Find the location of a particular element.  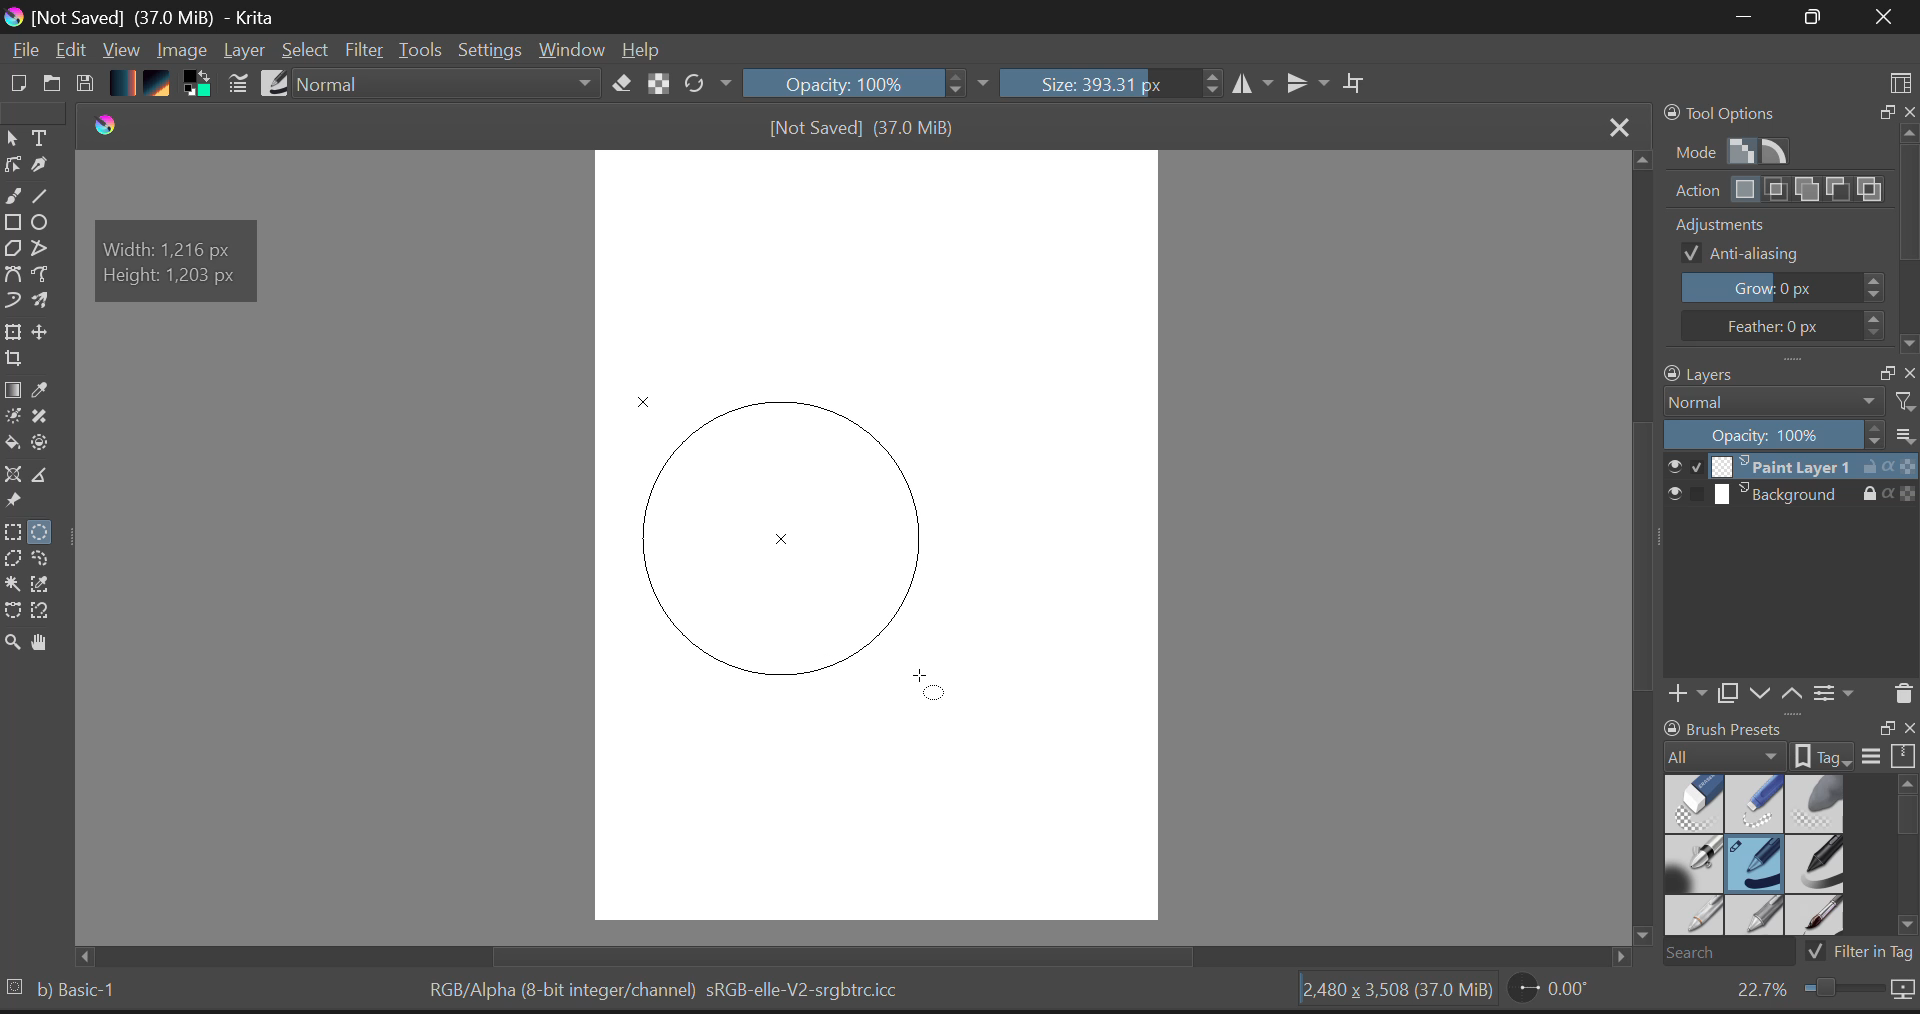

Dynamic Brush Tool is located at coordinates (12, 301).